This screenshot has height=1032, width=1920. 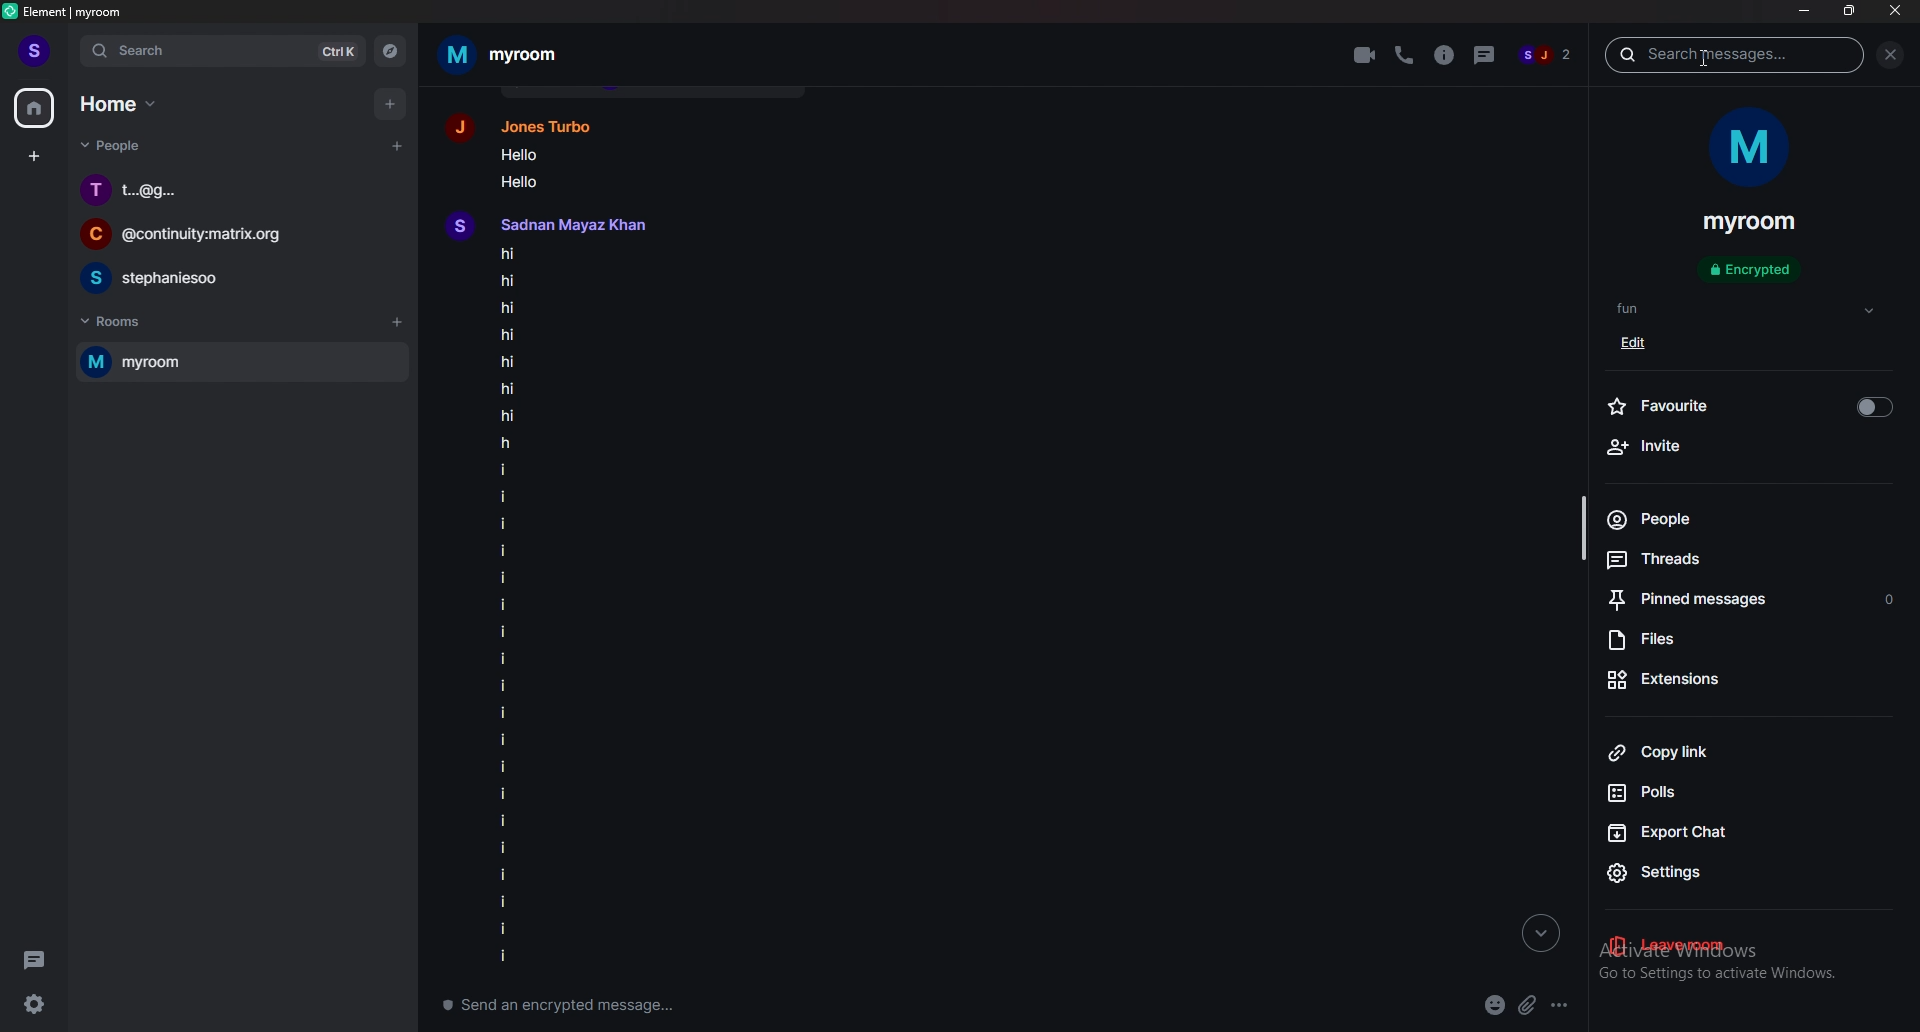 I want to click on tags, so click(x=1746, y=310).